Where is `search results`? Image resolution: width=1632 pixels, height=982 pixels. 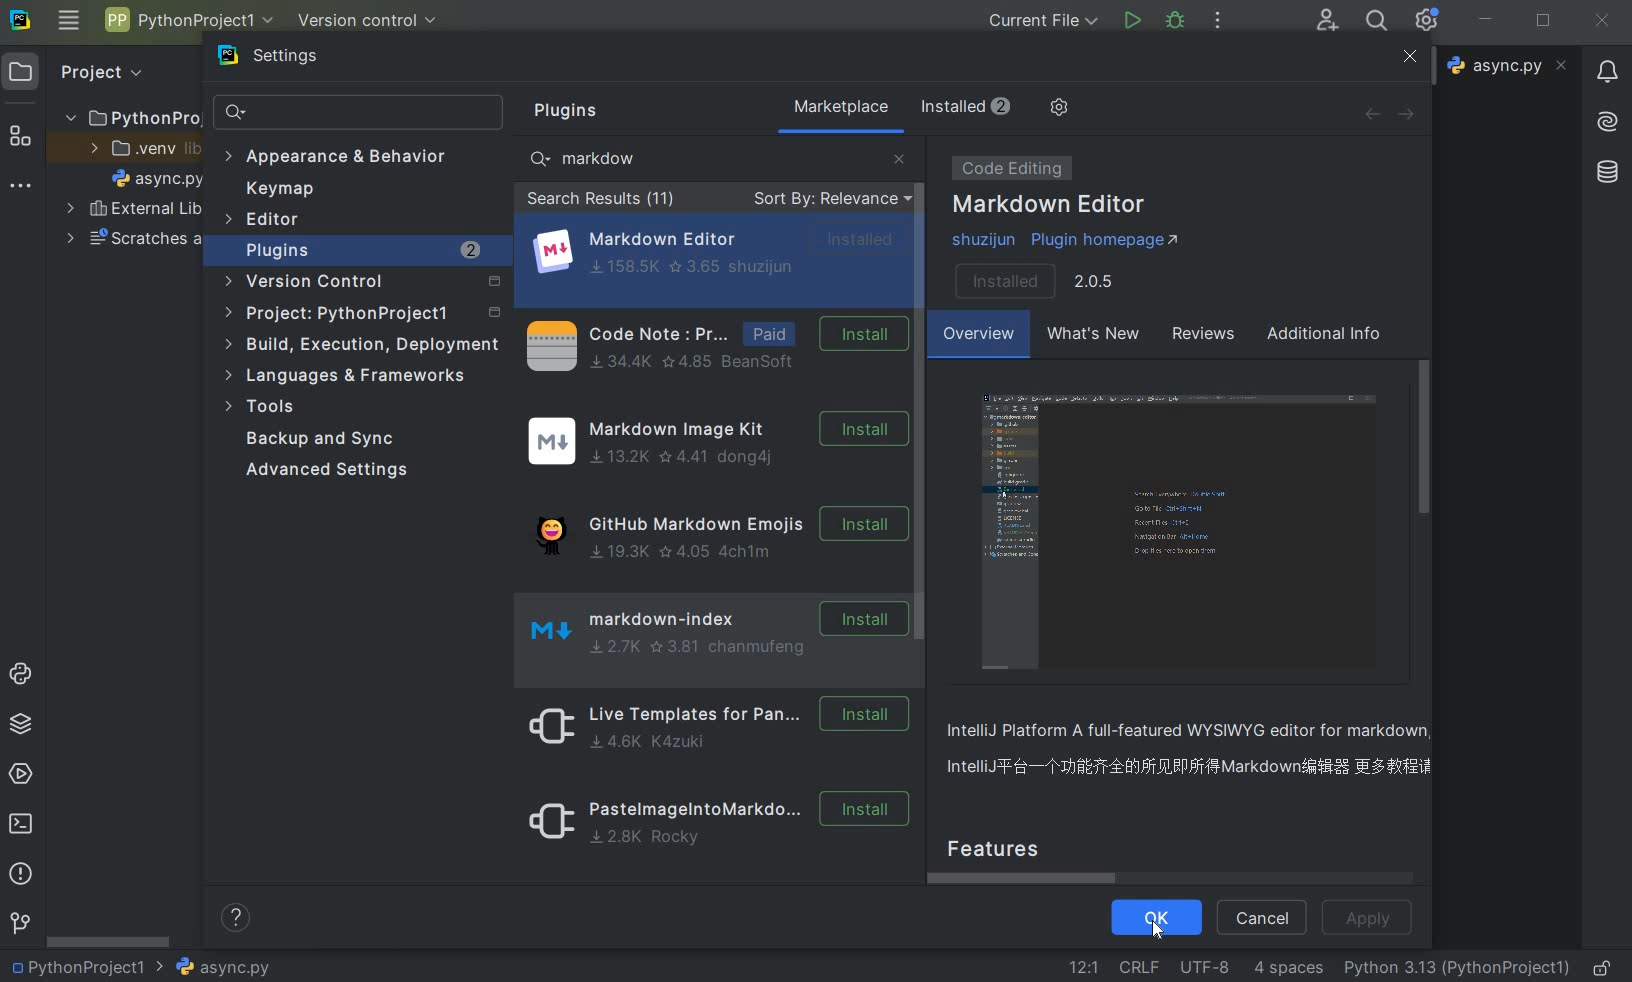
search results is located at coordinates (601, 201).